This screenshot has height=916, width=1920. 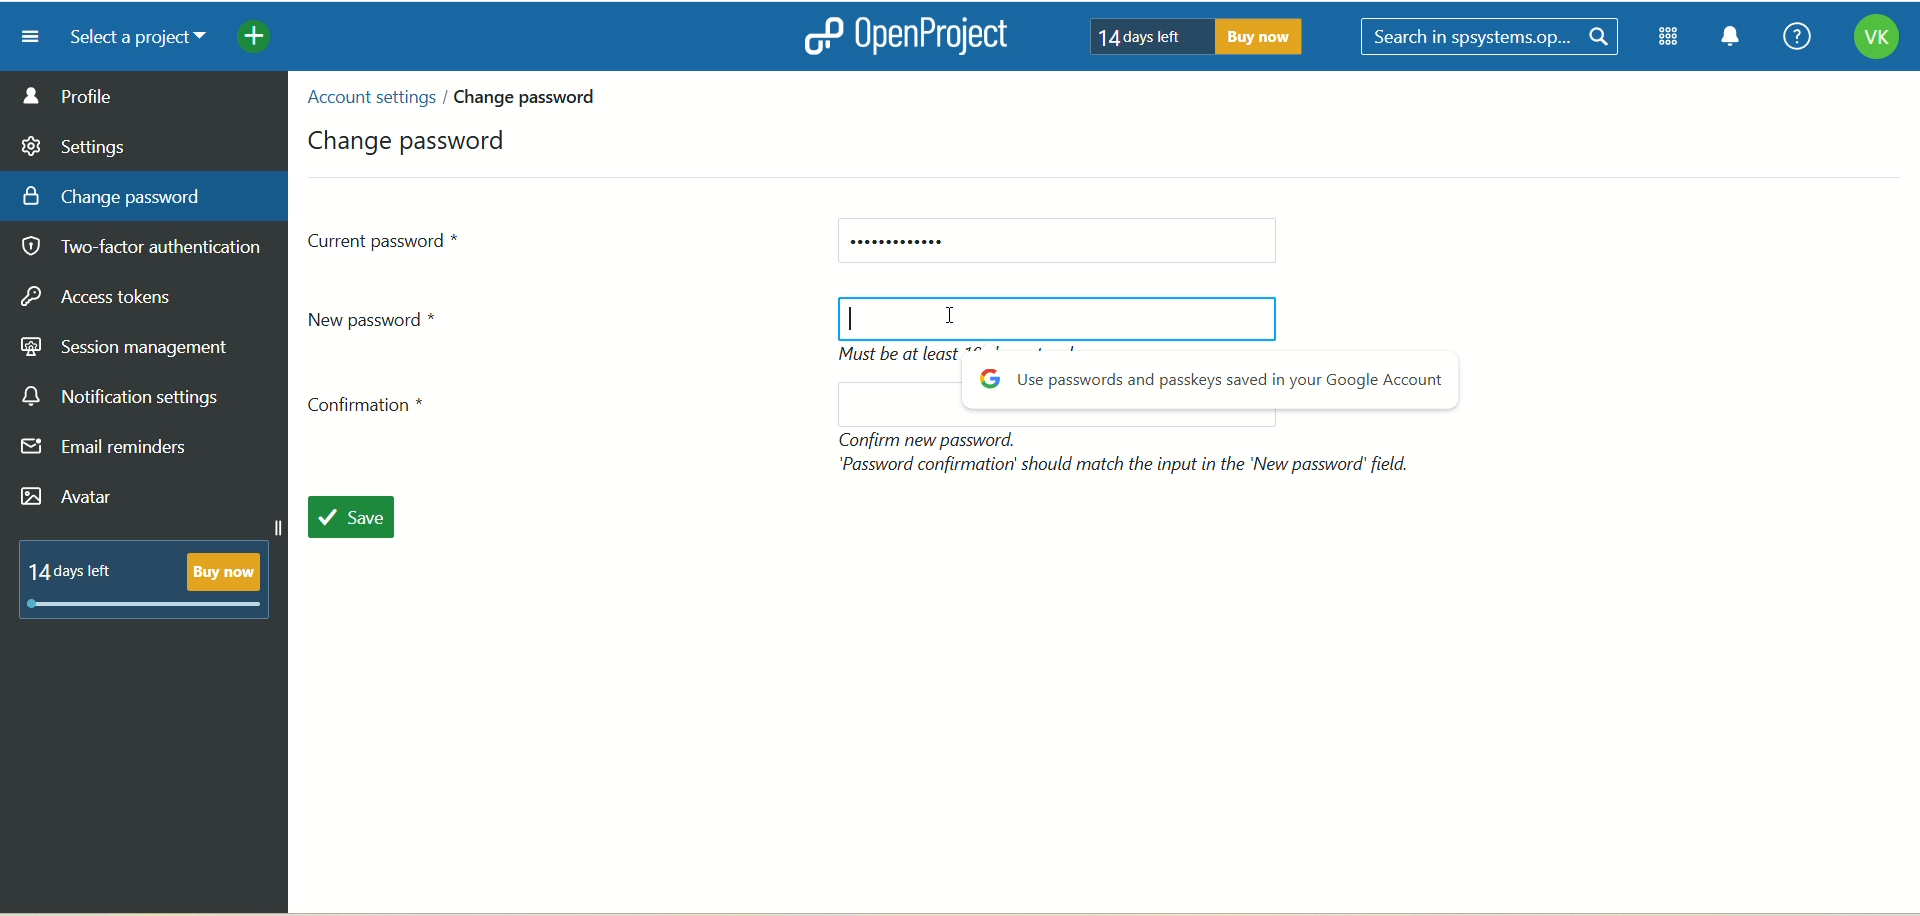 I want to click on cursor, so click(x=853, y=326).